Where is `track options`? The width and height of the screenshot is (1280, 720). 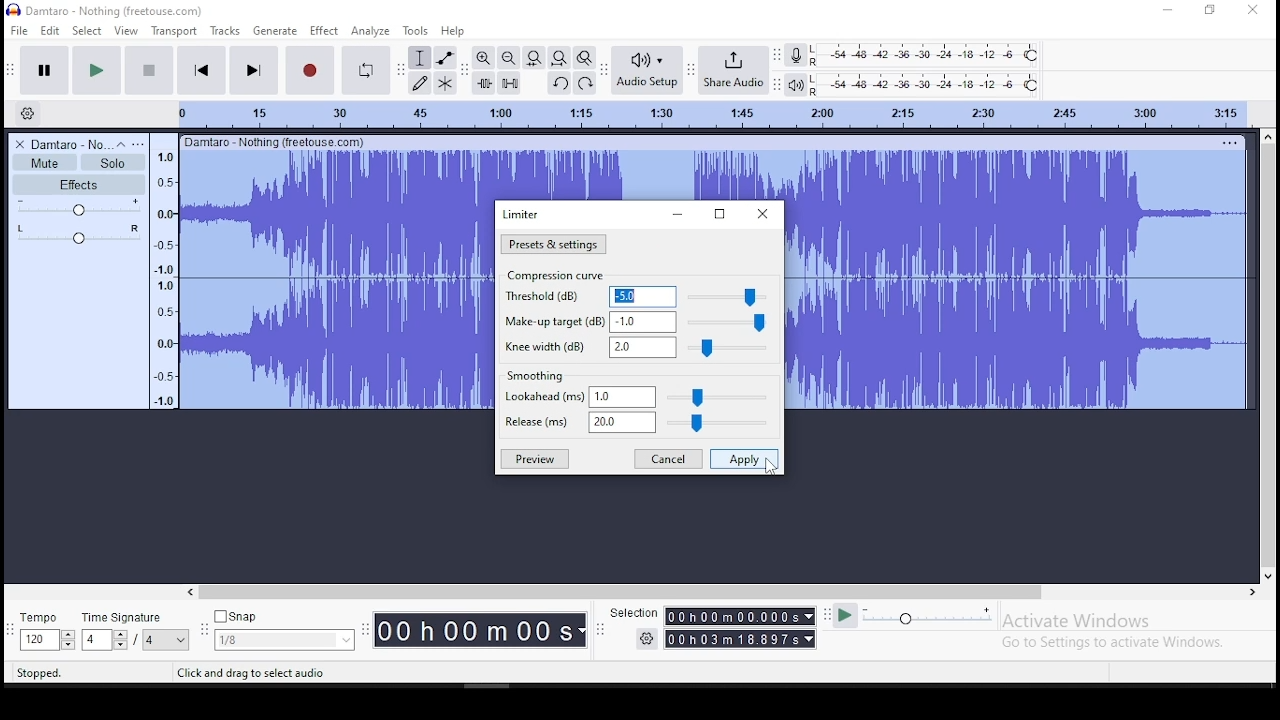
track options is located at coordinates (1227, 143).